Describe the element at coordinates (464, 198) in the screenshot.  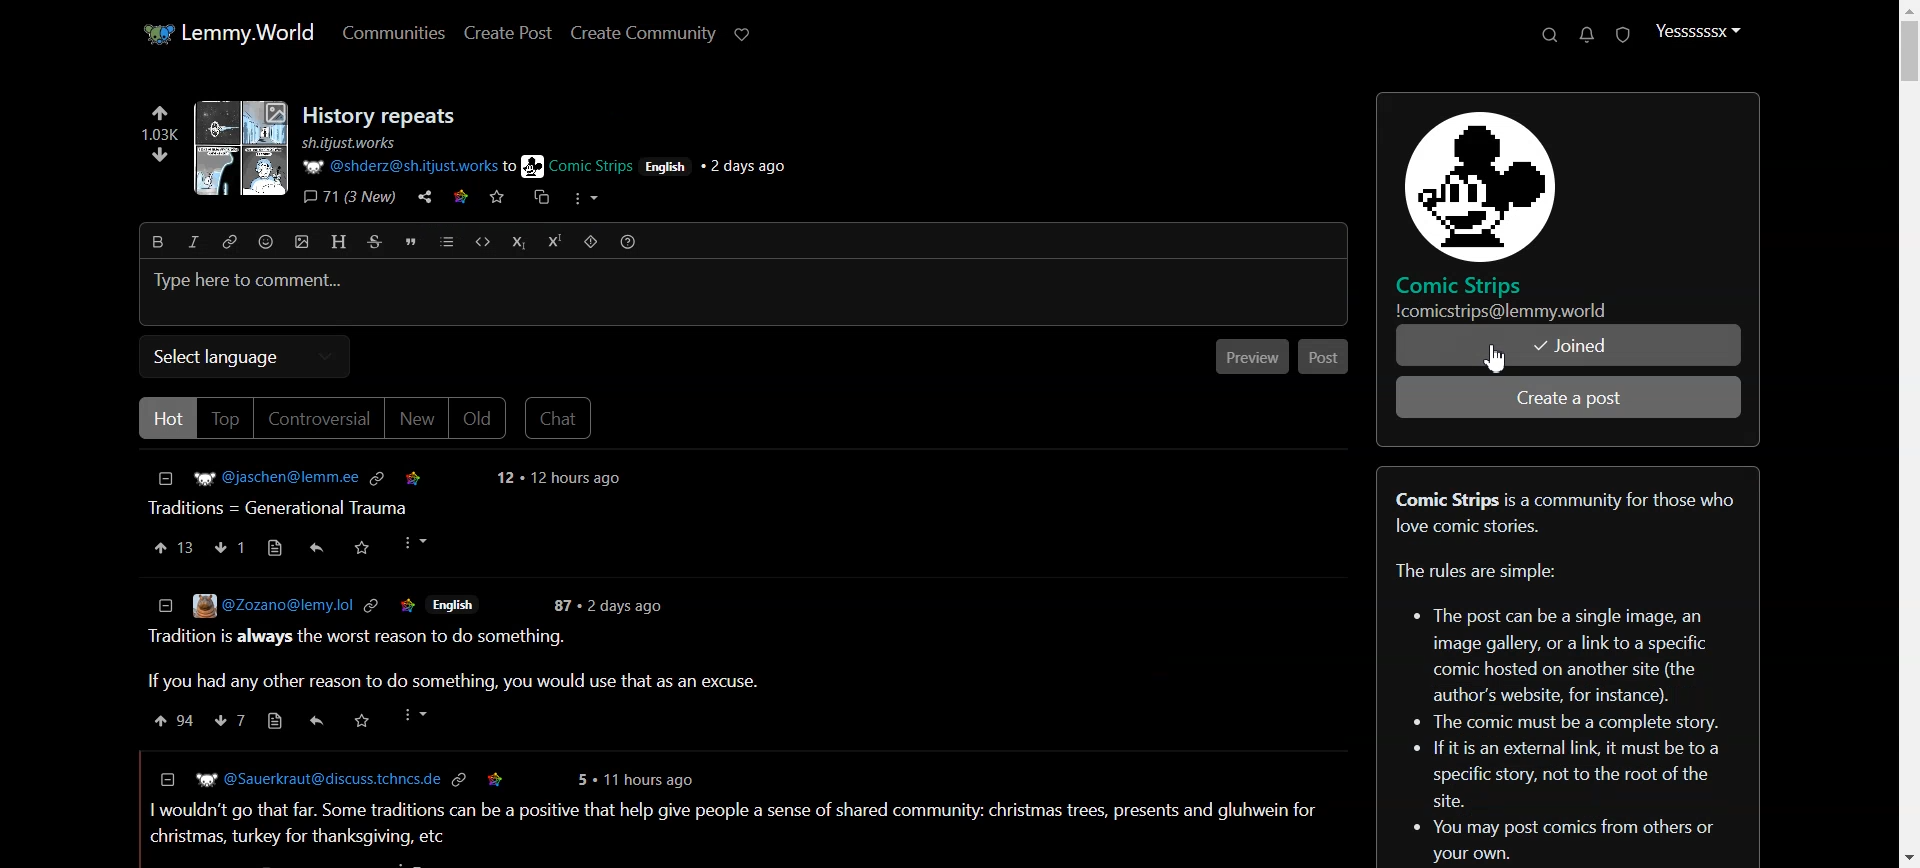
I see `Link` at that location.